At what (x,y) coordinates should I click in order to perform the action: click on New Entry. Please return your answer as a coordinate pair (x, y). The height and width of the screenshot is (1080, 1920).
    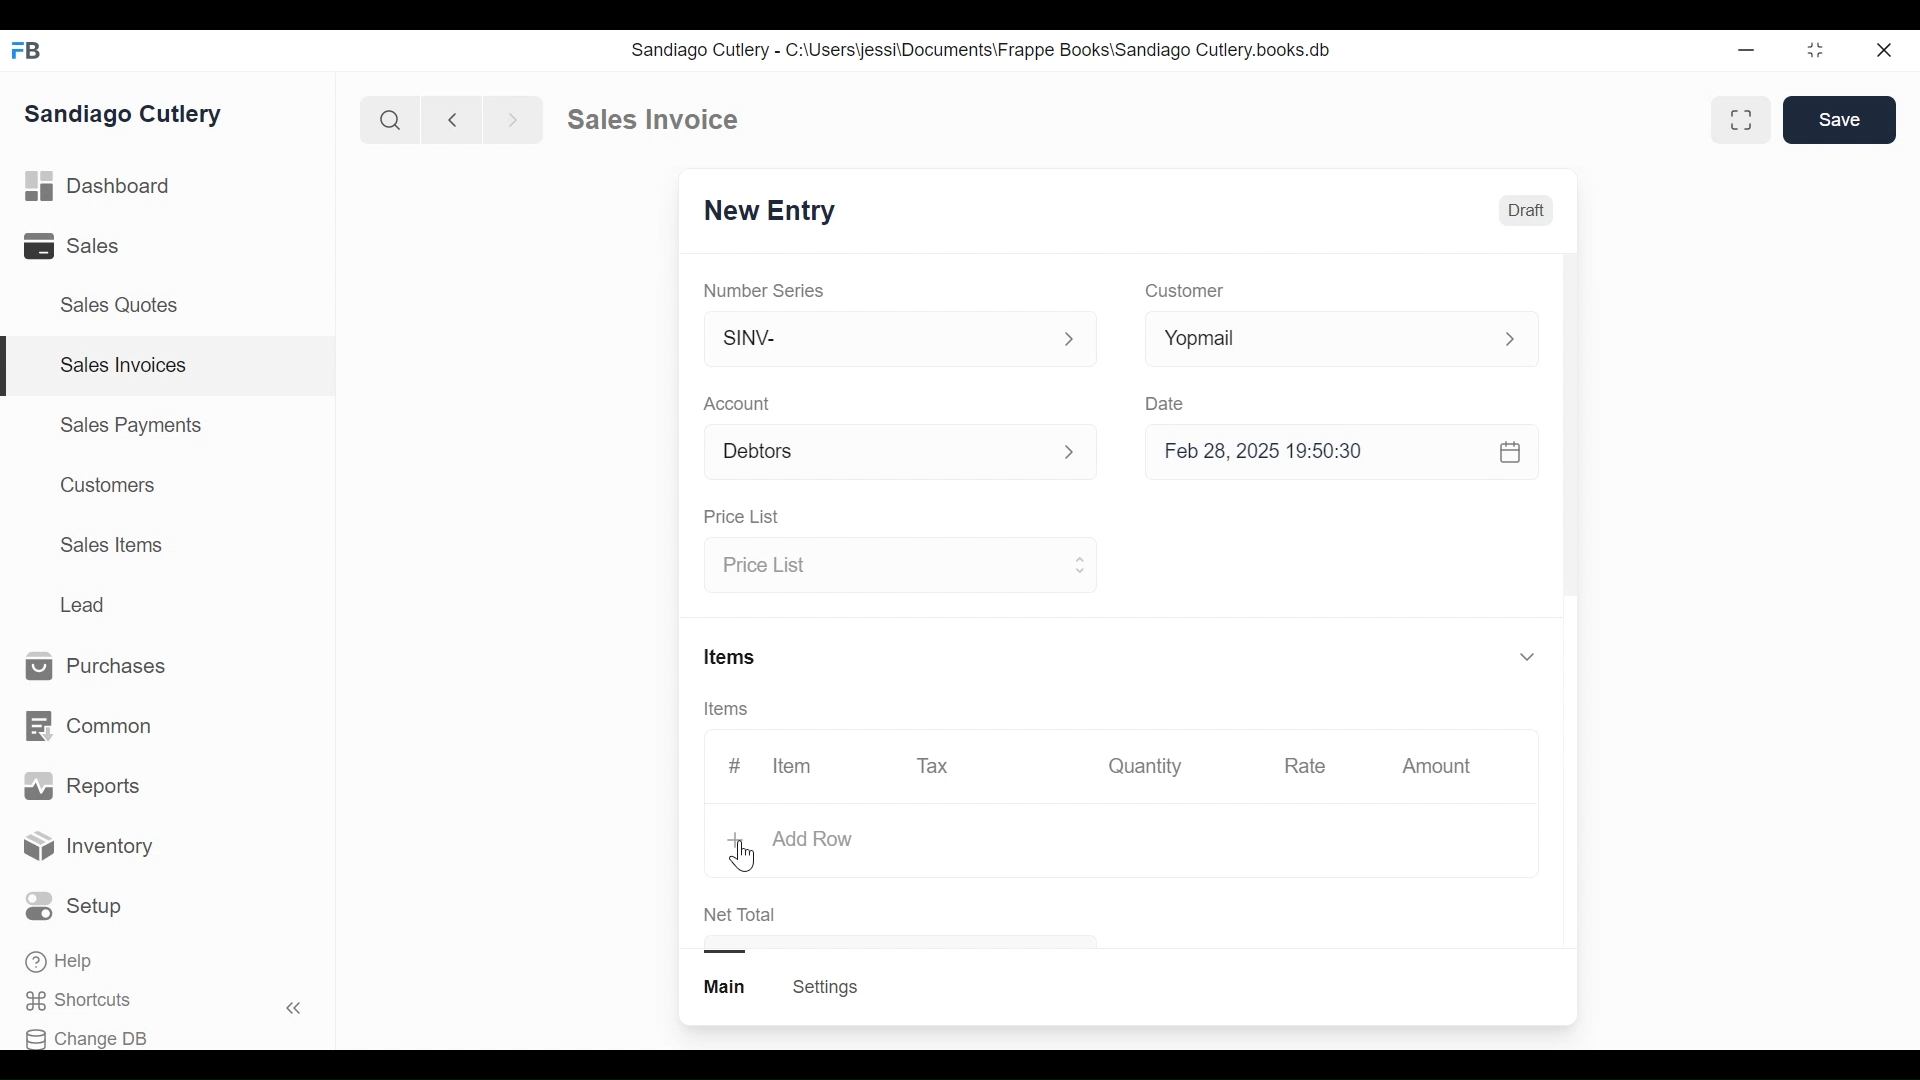
    Looking at the image, I should click on (763, 213).